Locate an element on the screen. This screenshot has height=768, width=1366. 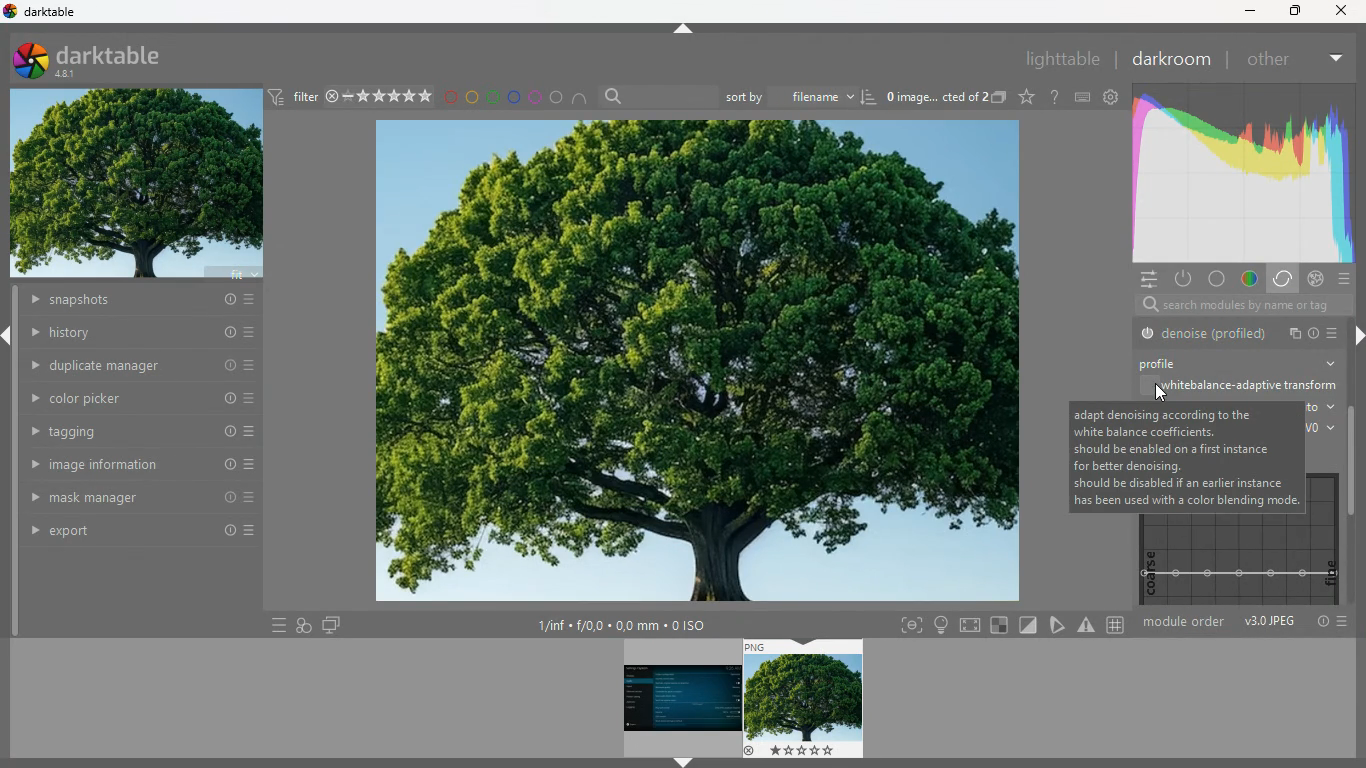
more is located at coordinates (277, 624).